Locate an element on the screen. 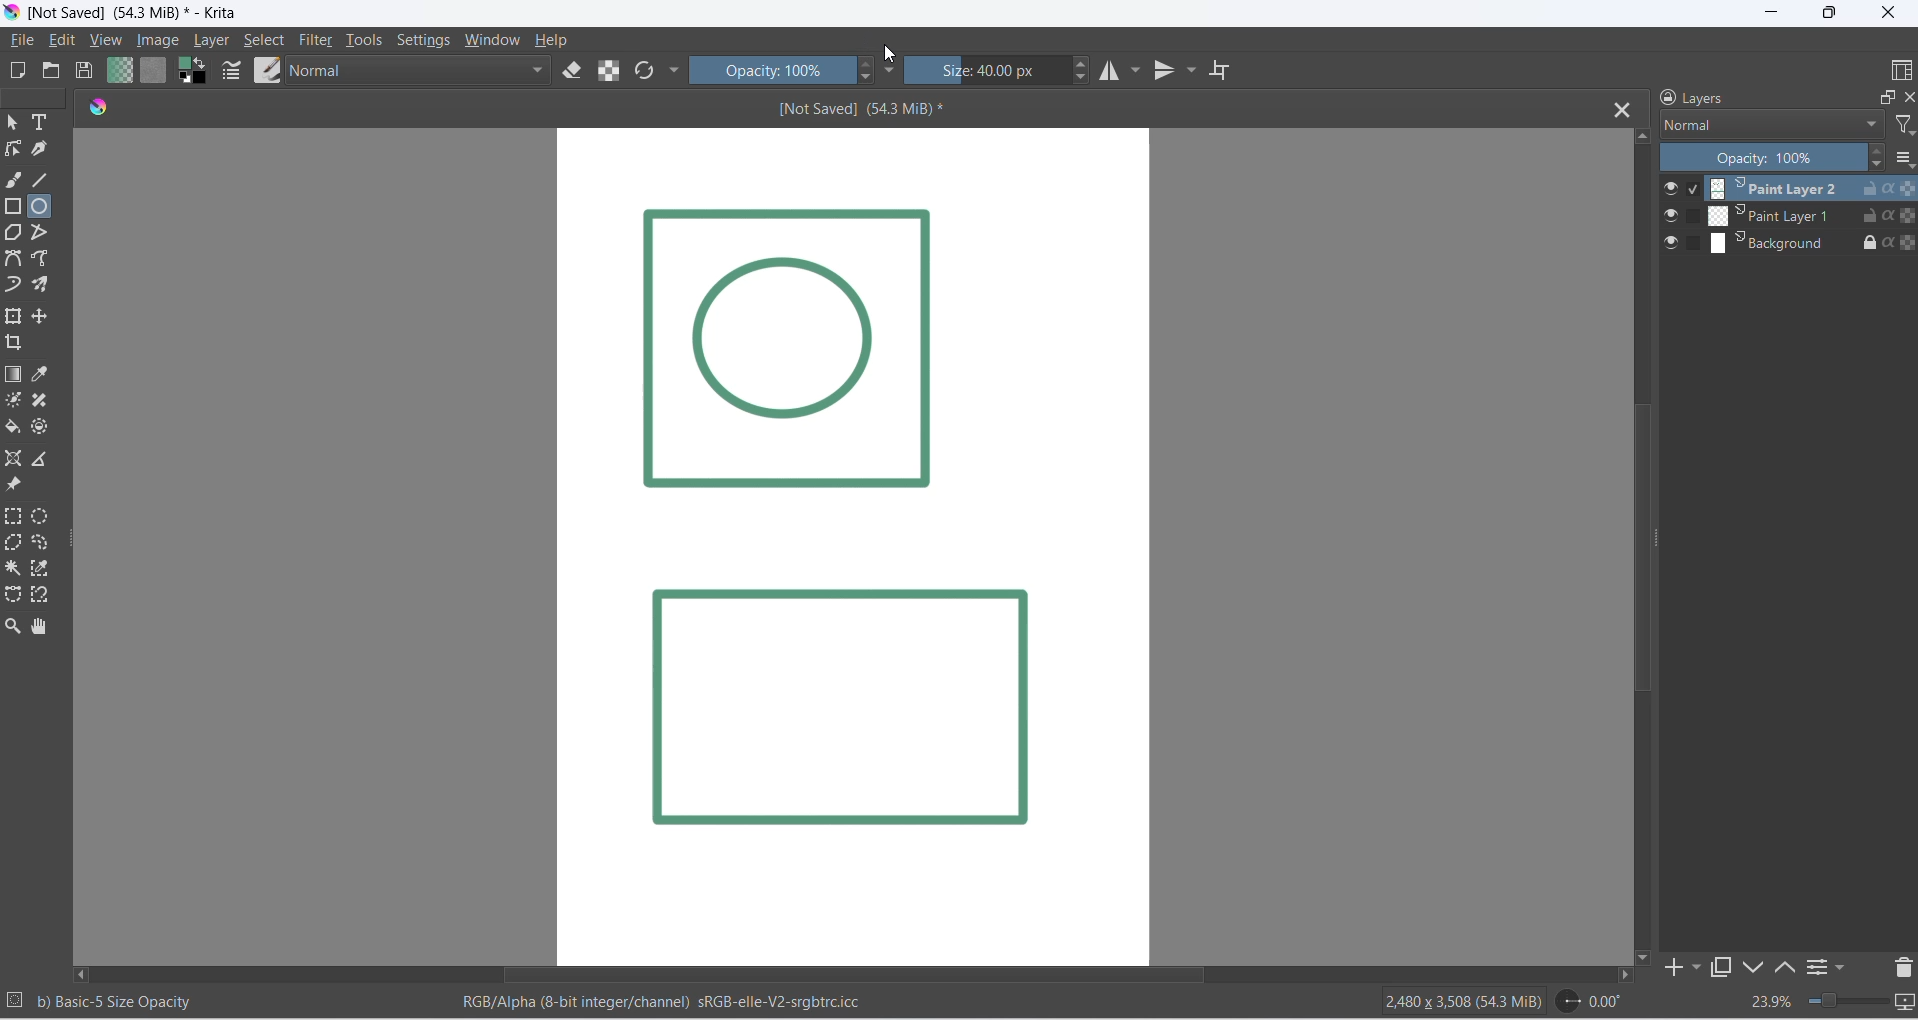 This screenshot has height=1020, width=1918. 2480 x 3508 (48.1 Mib) is located at coordinates (1448, 1003).